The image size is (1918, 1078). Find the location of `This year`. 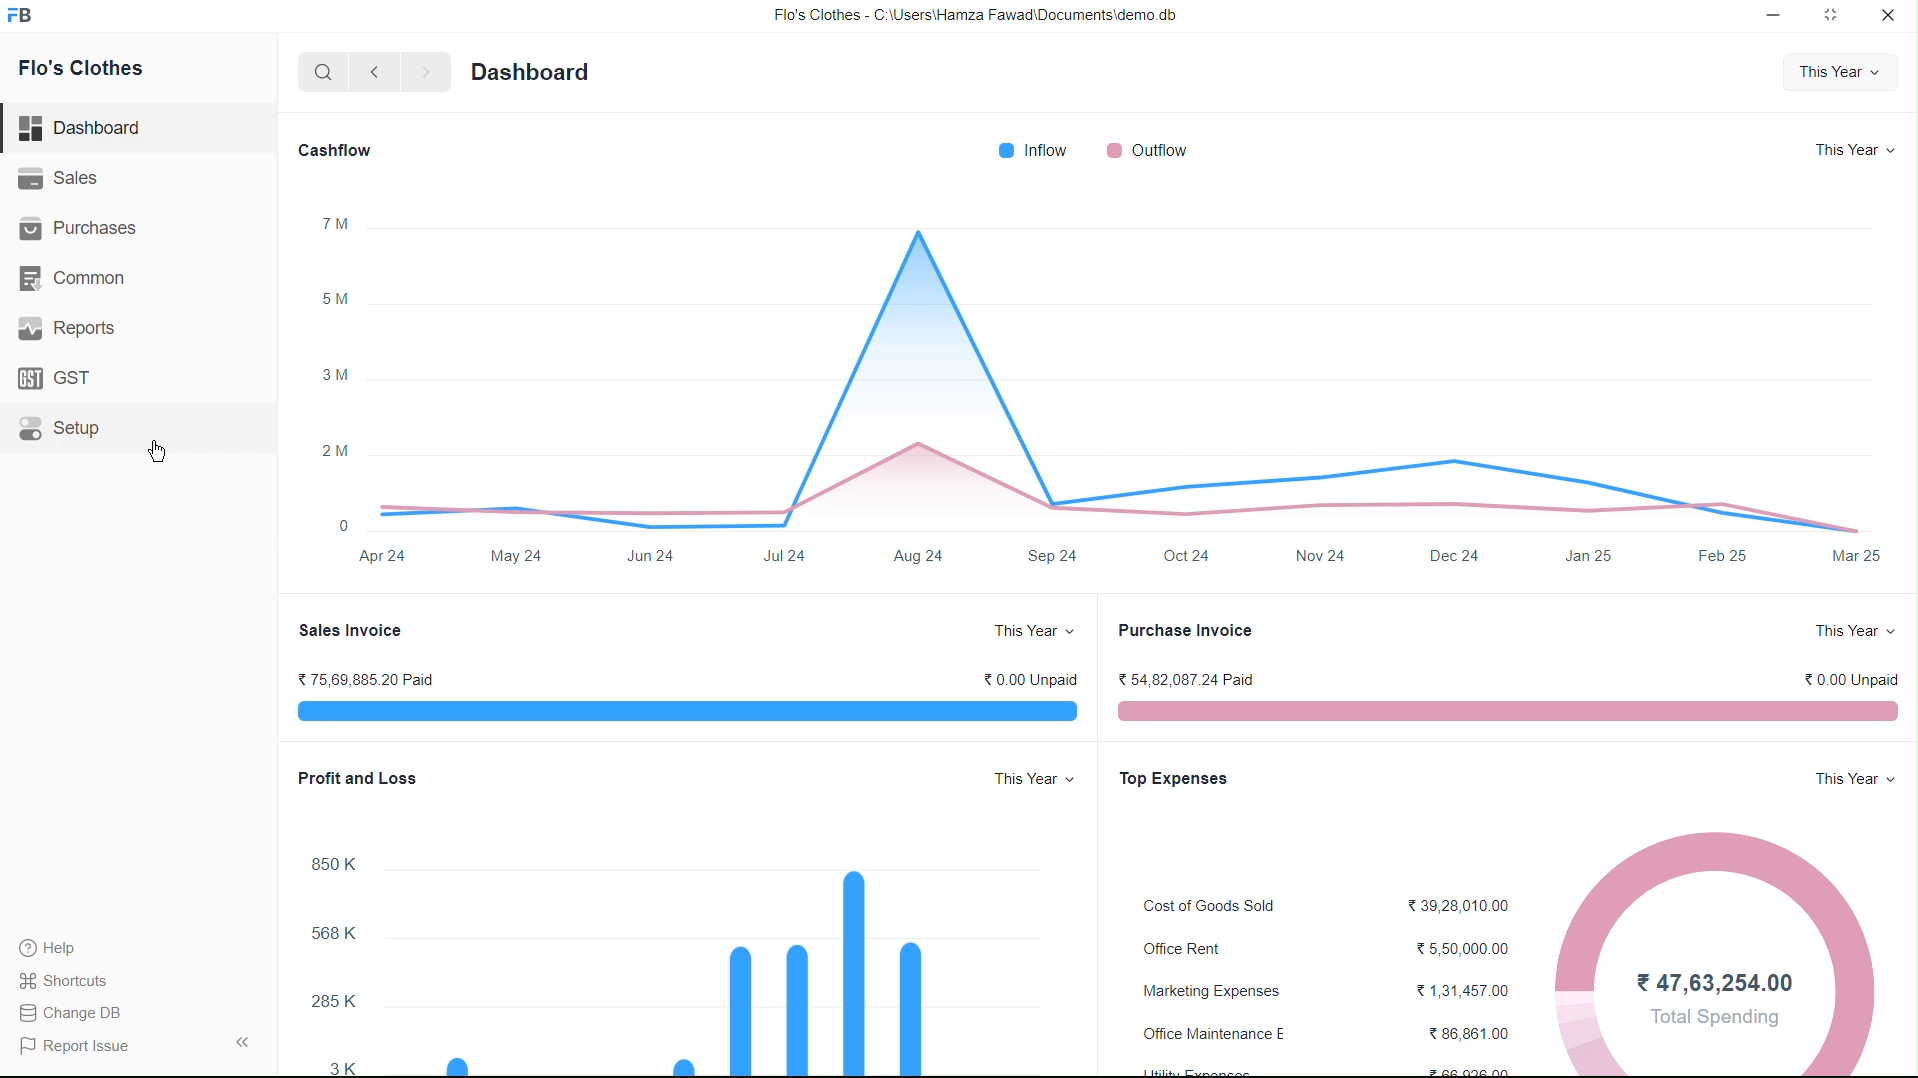

This year is located at coordinates (1850, 779).